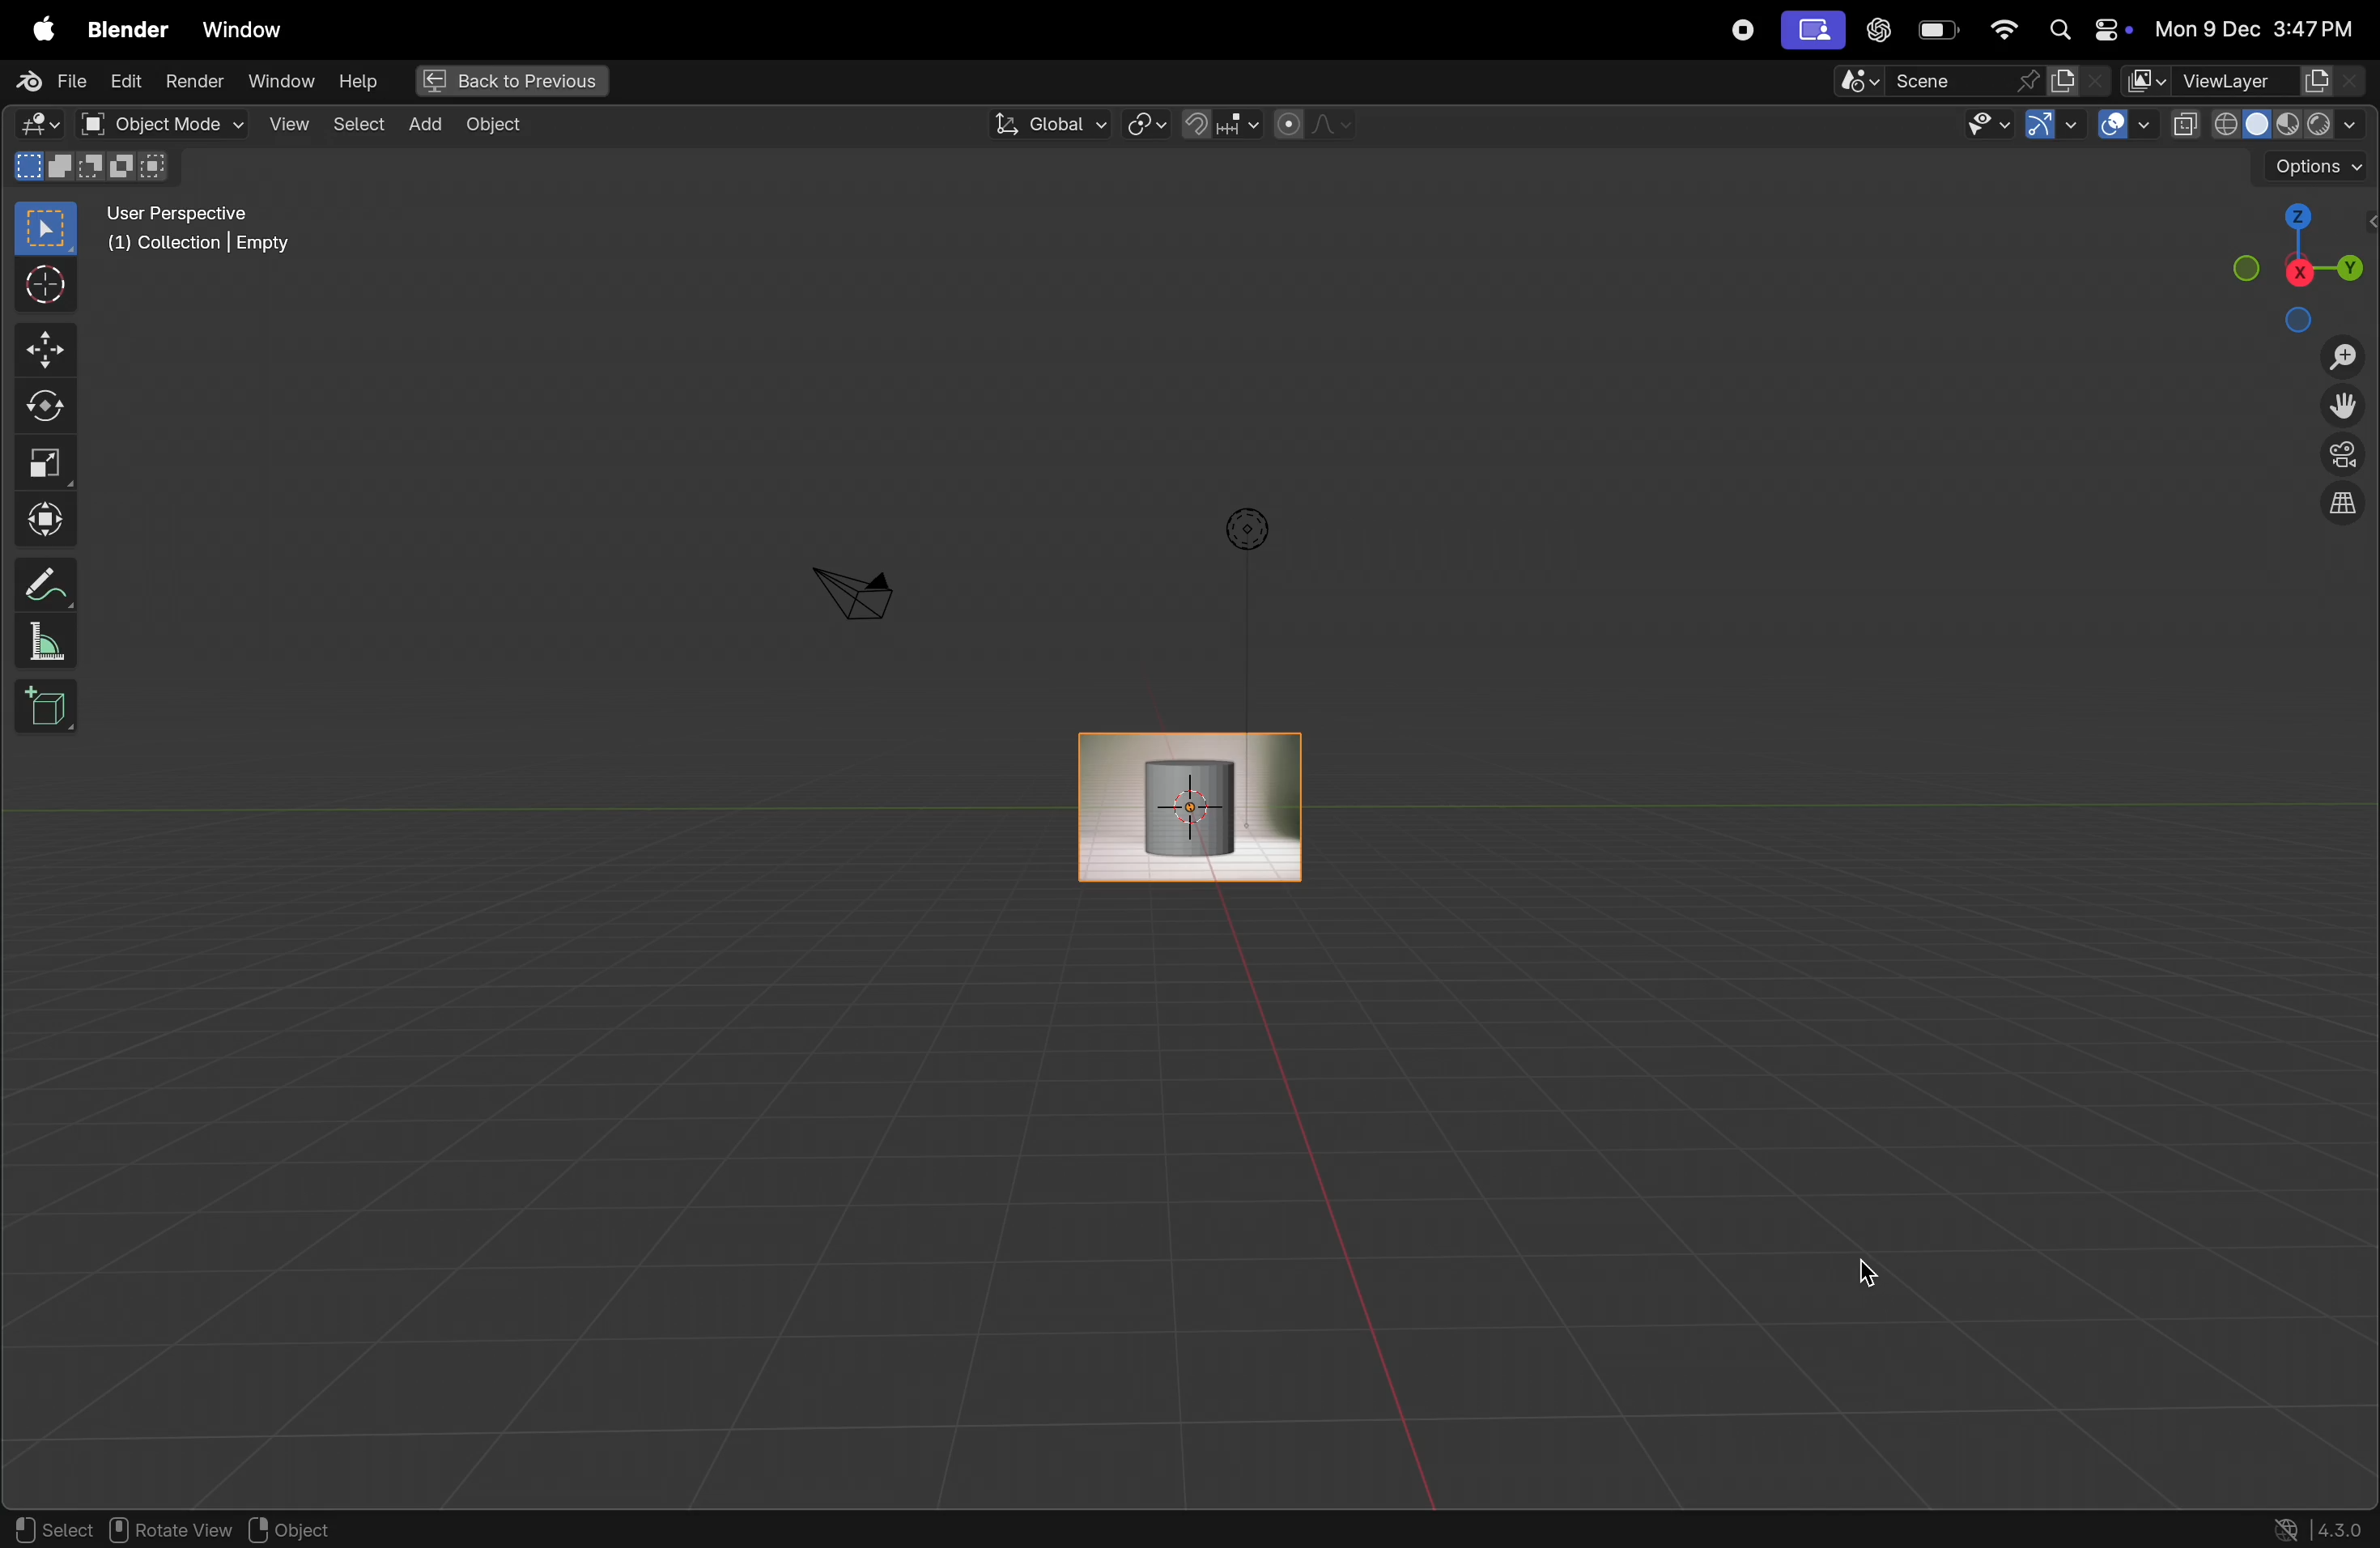 Image resolution: width=2380 pixels, height=1548 pixels. What do you see at coordinates (41, 584) in the screenshot?
I see `annotate` at bounding box center [41, 584].